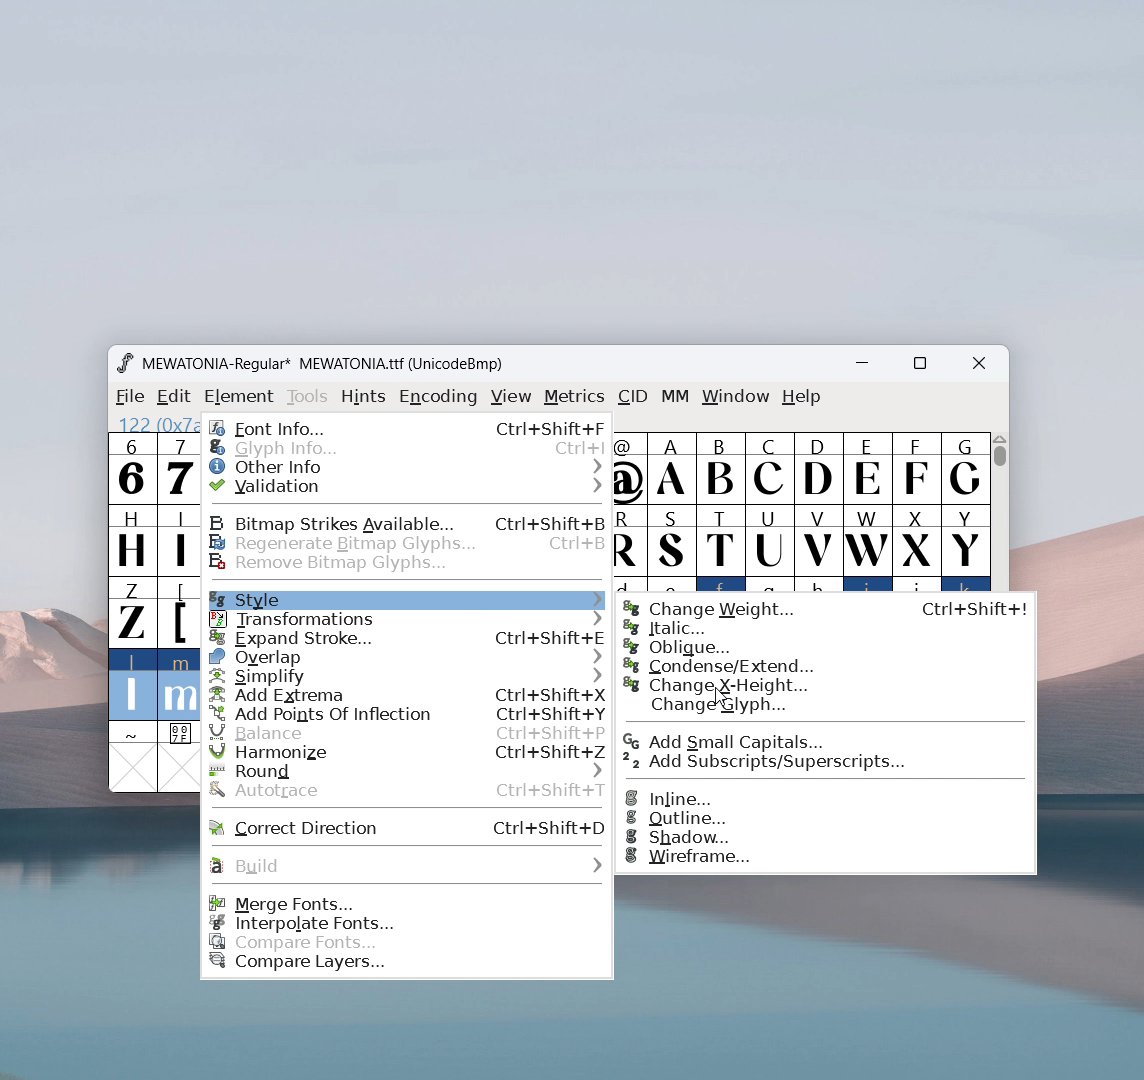  Describe the element at coordinates (408, 826) in the screenshot. I see `correct direction` at that location.